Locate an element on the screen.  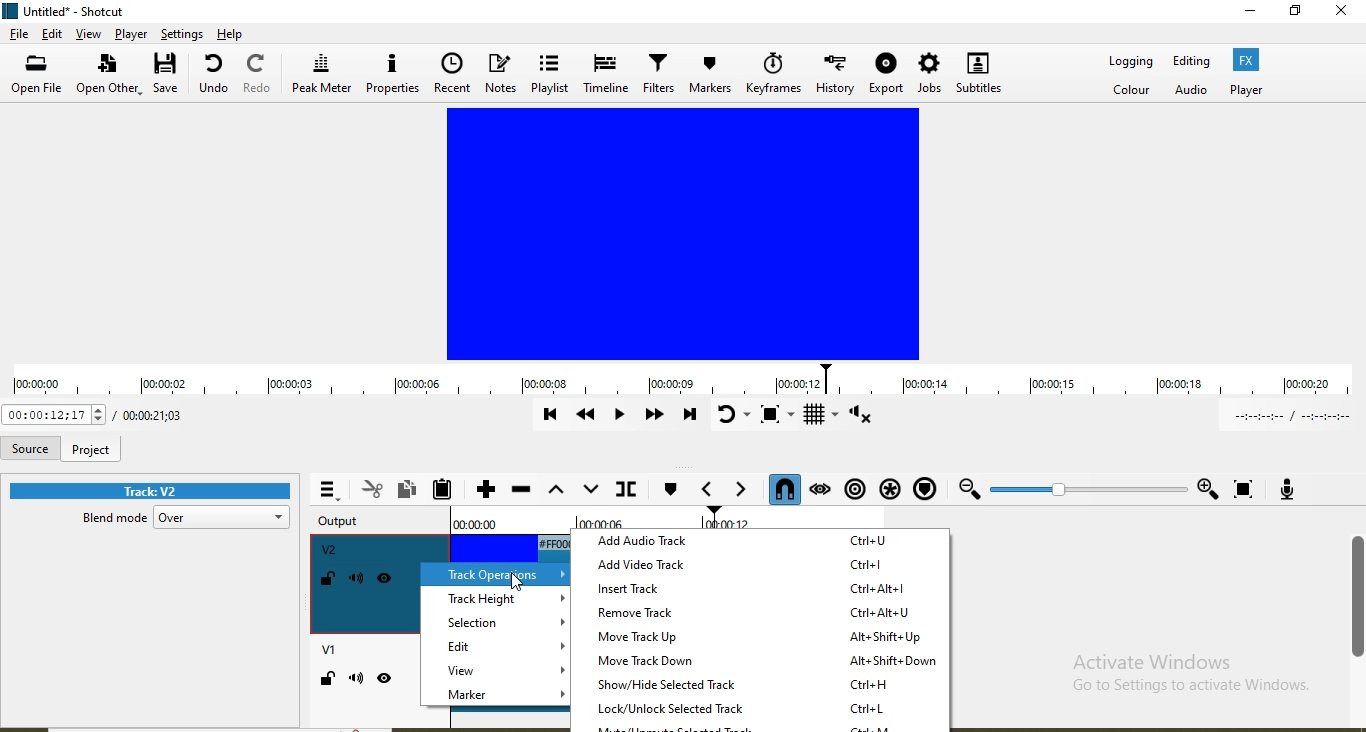
Scrub while dragging is located at coordinates (820, 490).